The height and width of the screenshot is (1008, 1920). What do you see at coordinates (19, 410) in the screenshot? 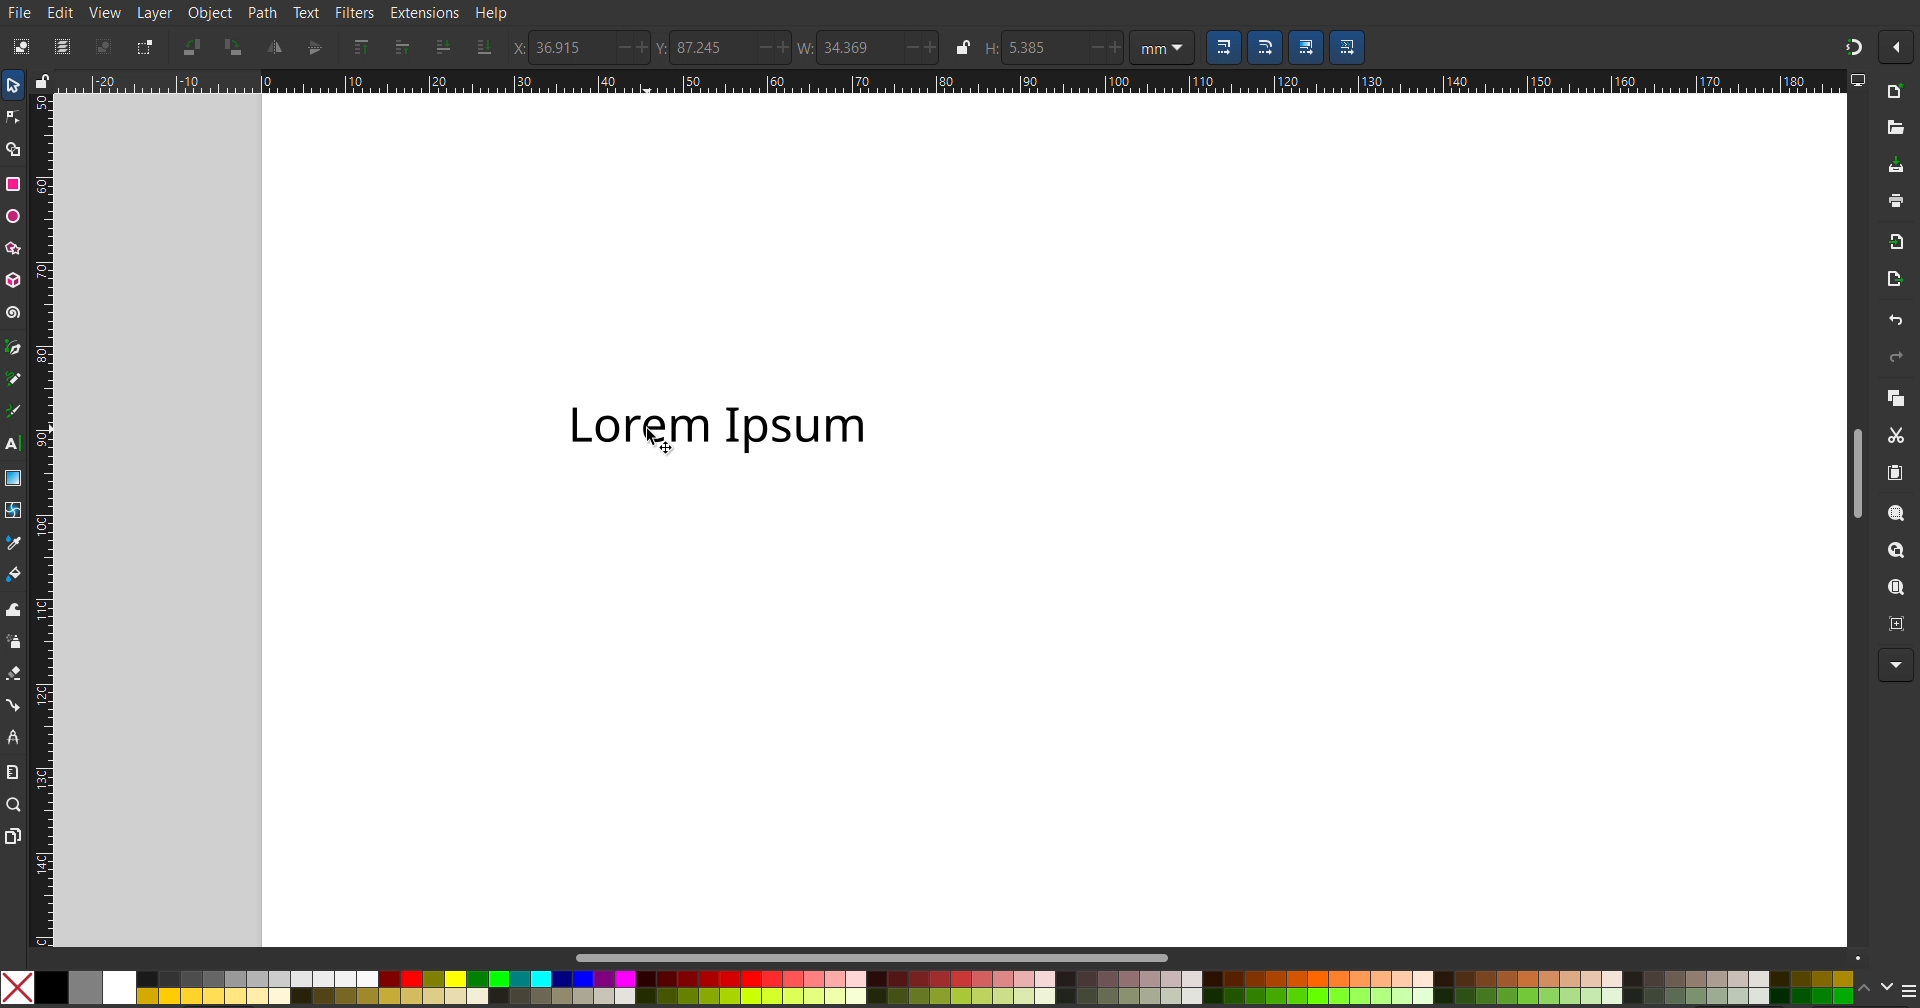
I see `Calligraphy Tool` at bounding box center [19, 410].